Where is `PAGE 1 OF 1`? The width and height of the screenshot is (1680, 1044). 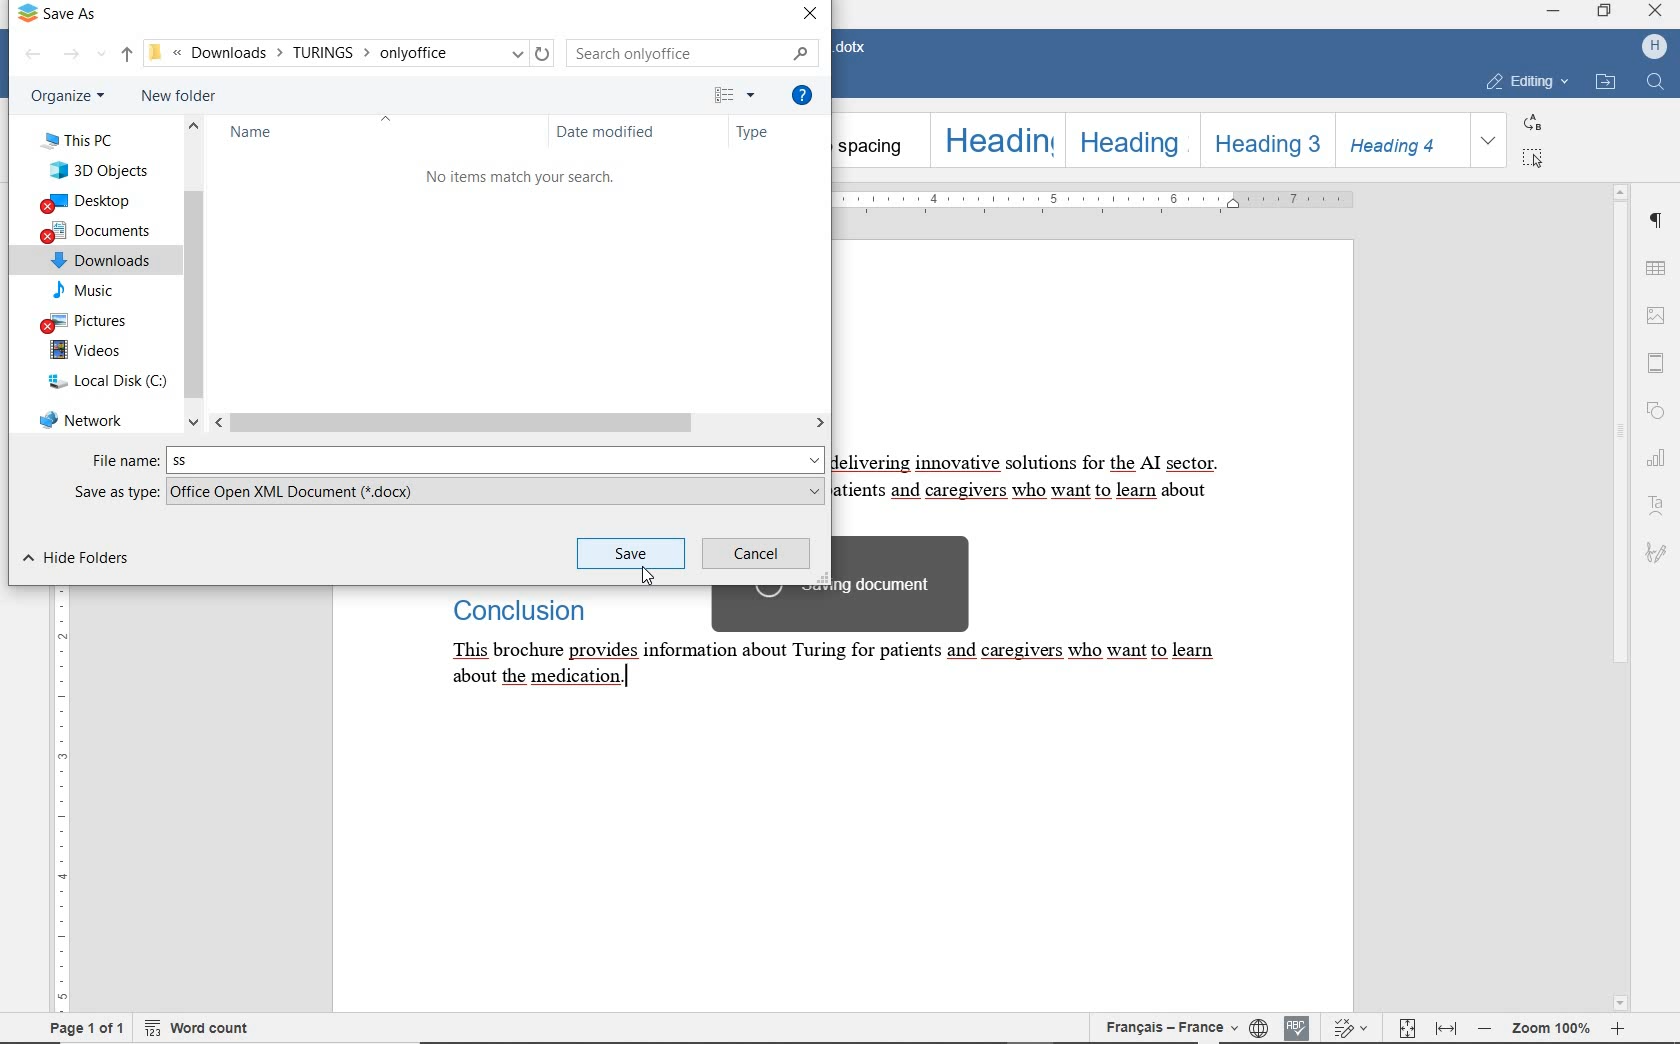 PAGE 1 OF 1 is located at coordinates (88, 1028).